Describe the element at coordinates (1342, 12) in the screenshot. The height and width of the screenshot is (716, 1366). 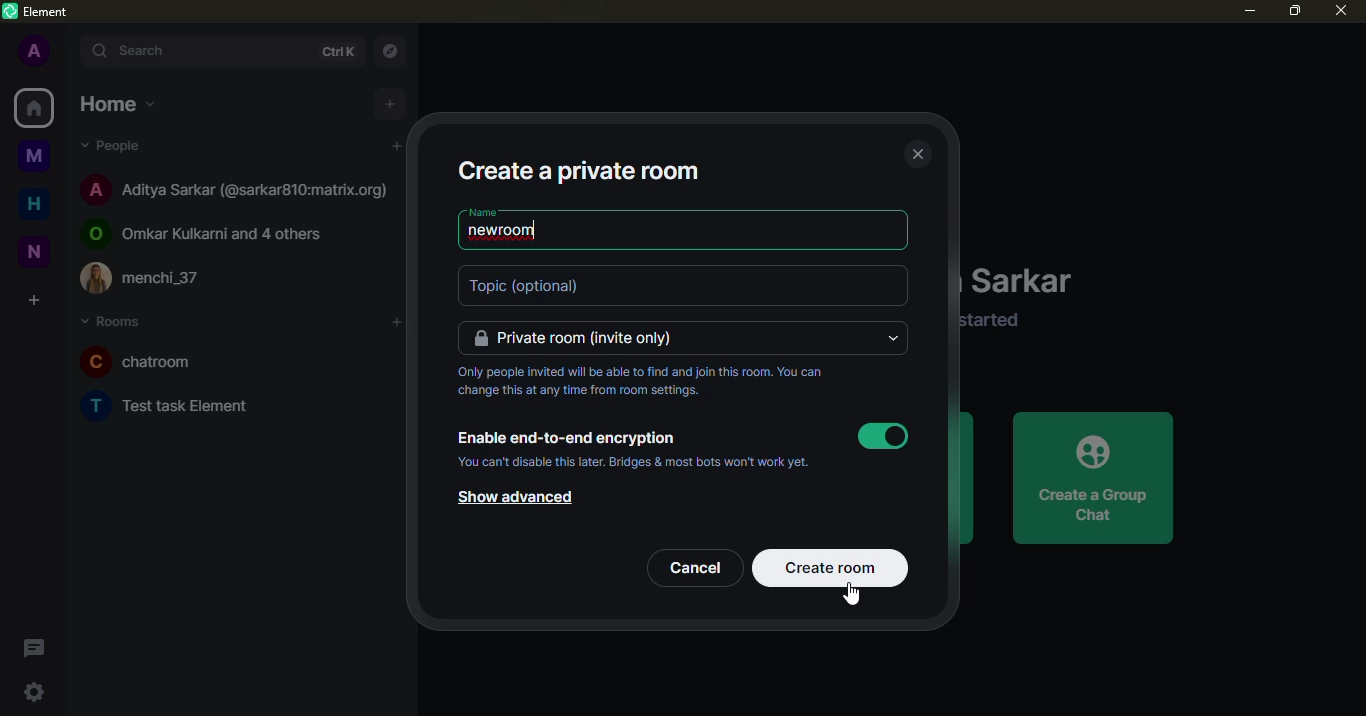
I see `close` at that location.